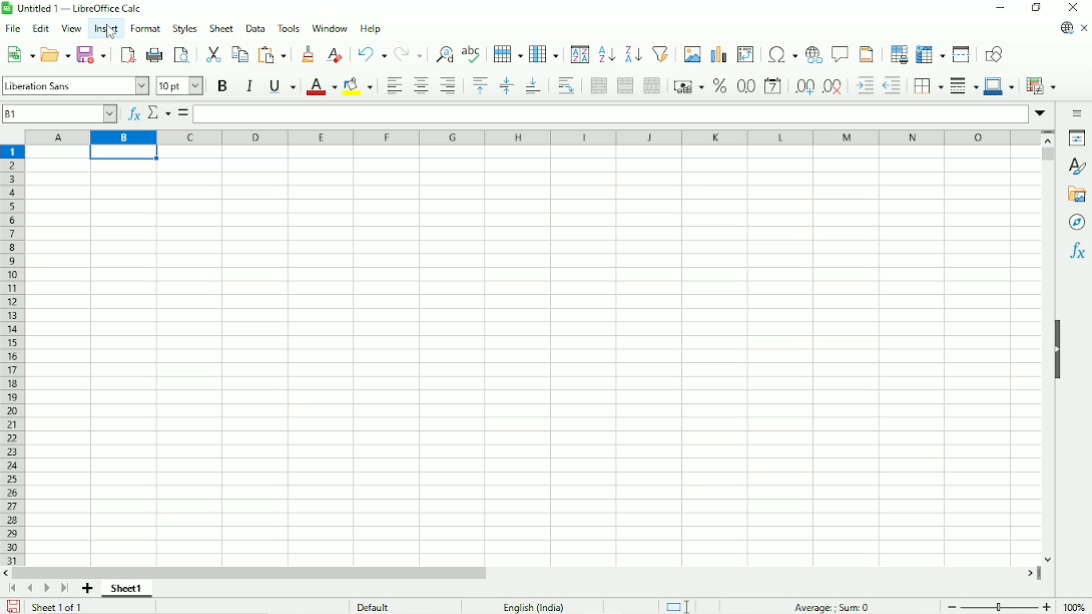 The image size is (1092, 614). I want to click on Sort descending, so click(632, 52).